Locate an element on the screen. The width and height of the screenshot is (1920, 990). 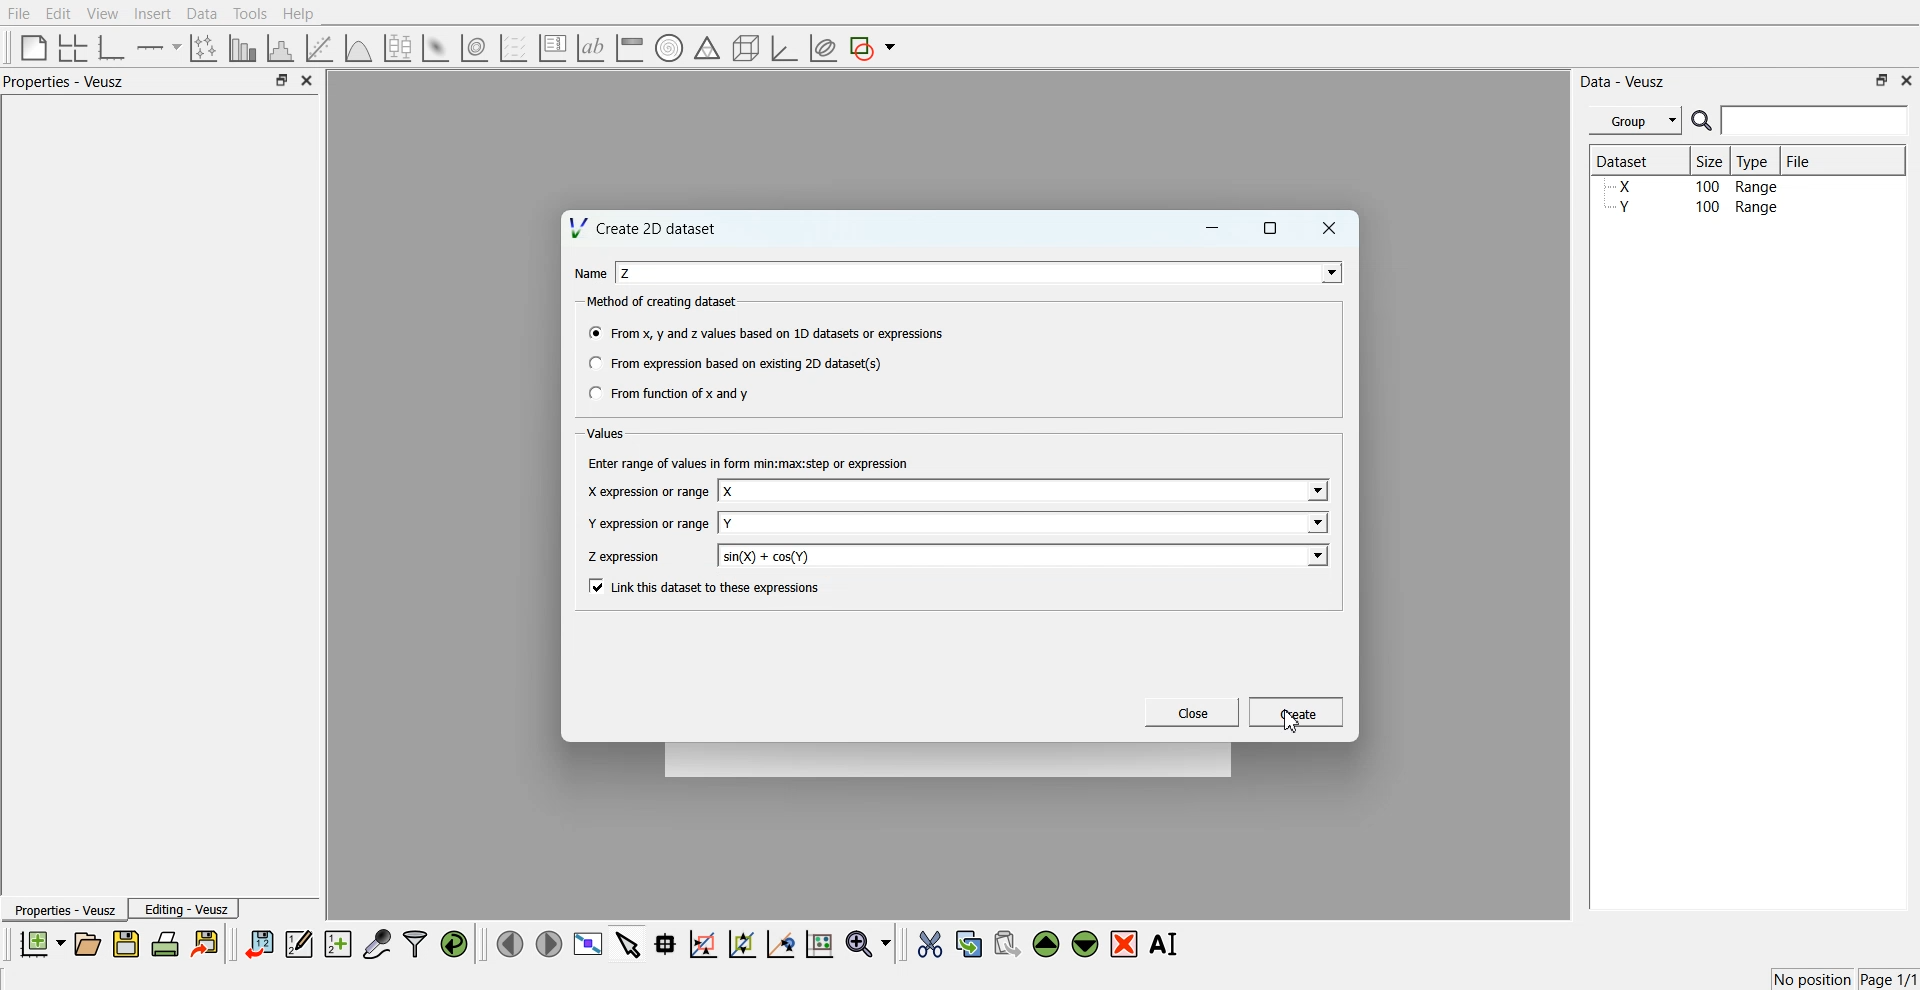
Draw a rectangle to zoom graph axes is located at coordinates (702, 944).